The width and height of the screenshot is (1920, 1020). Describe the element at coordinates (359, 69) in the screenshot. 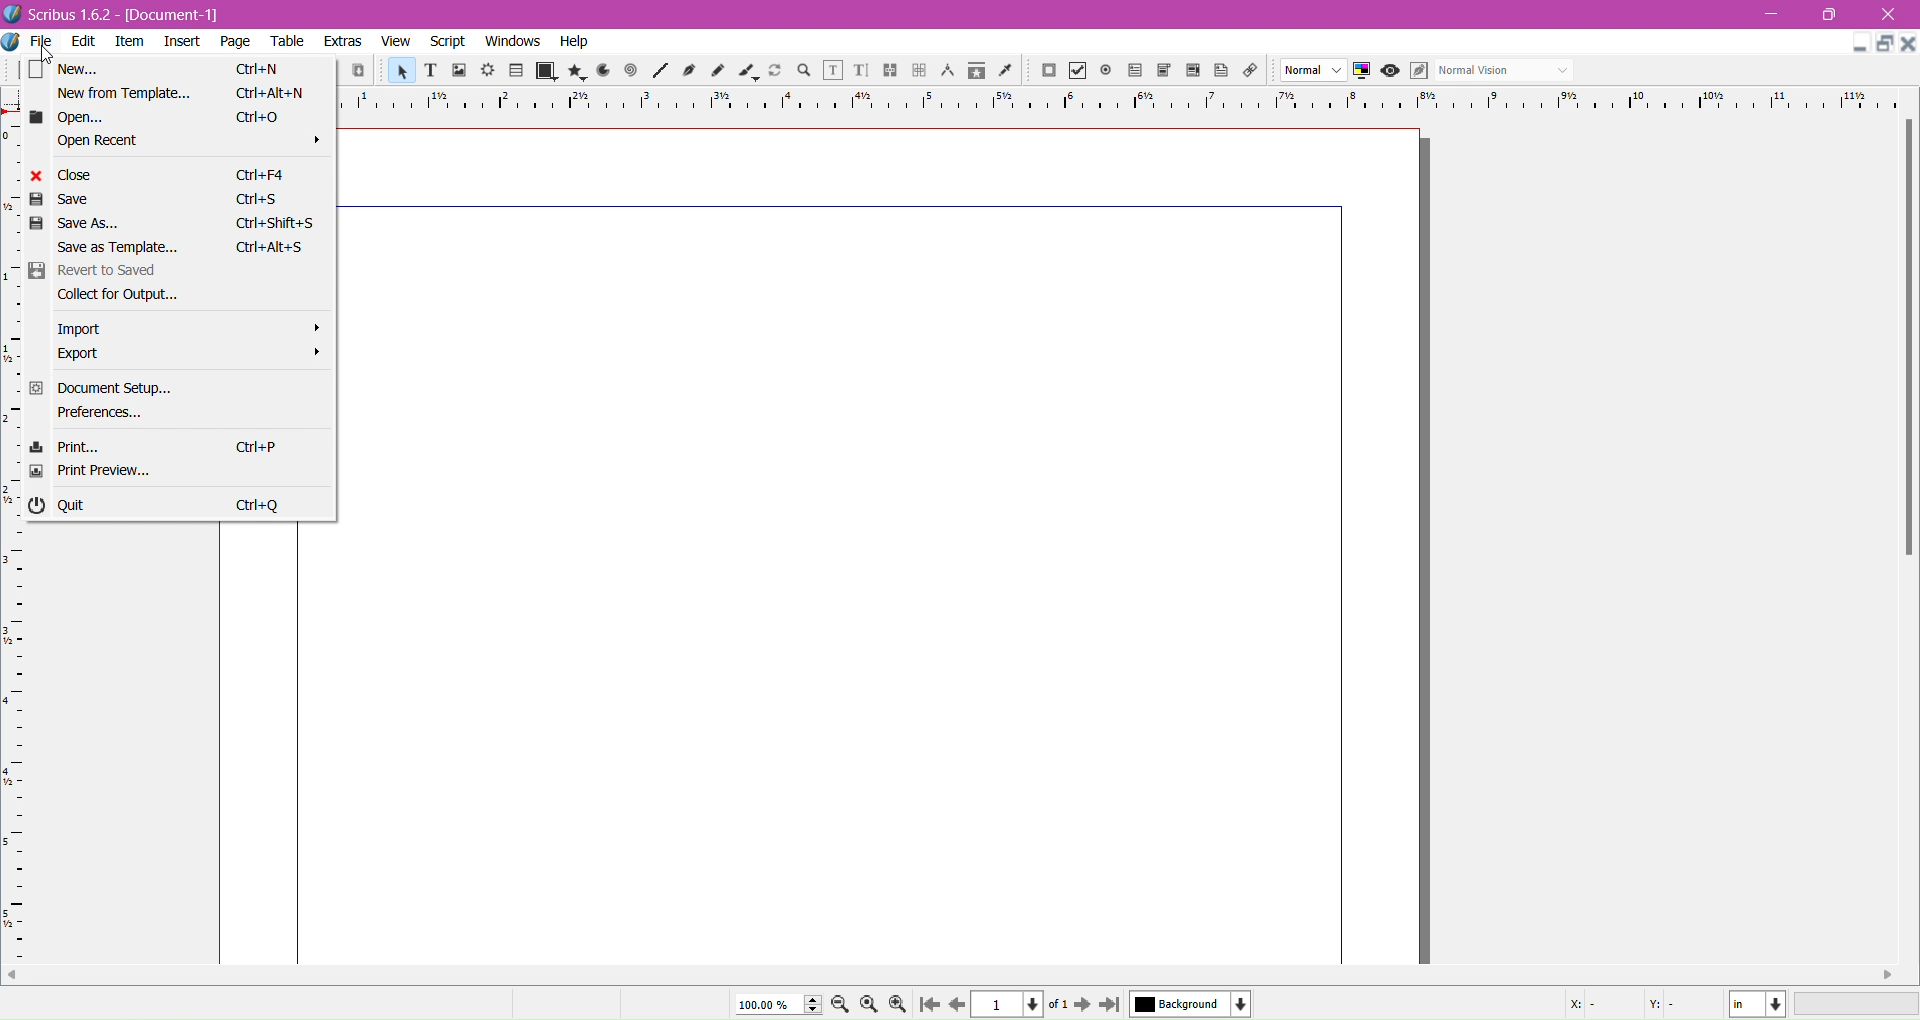

I see `Paste` at that location.